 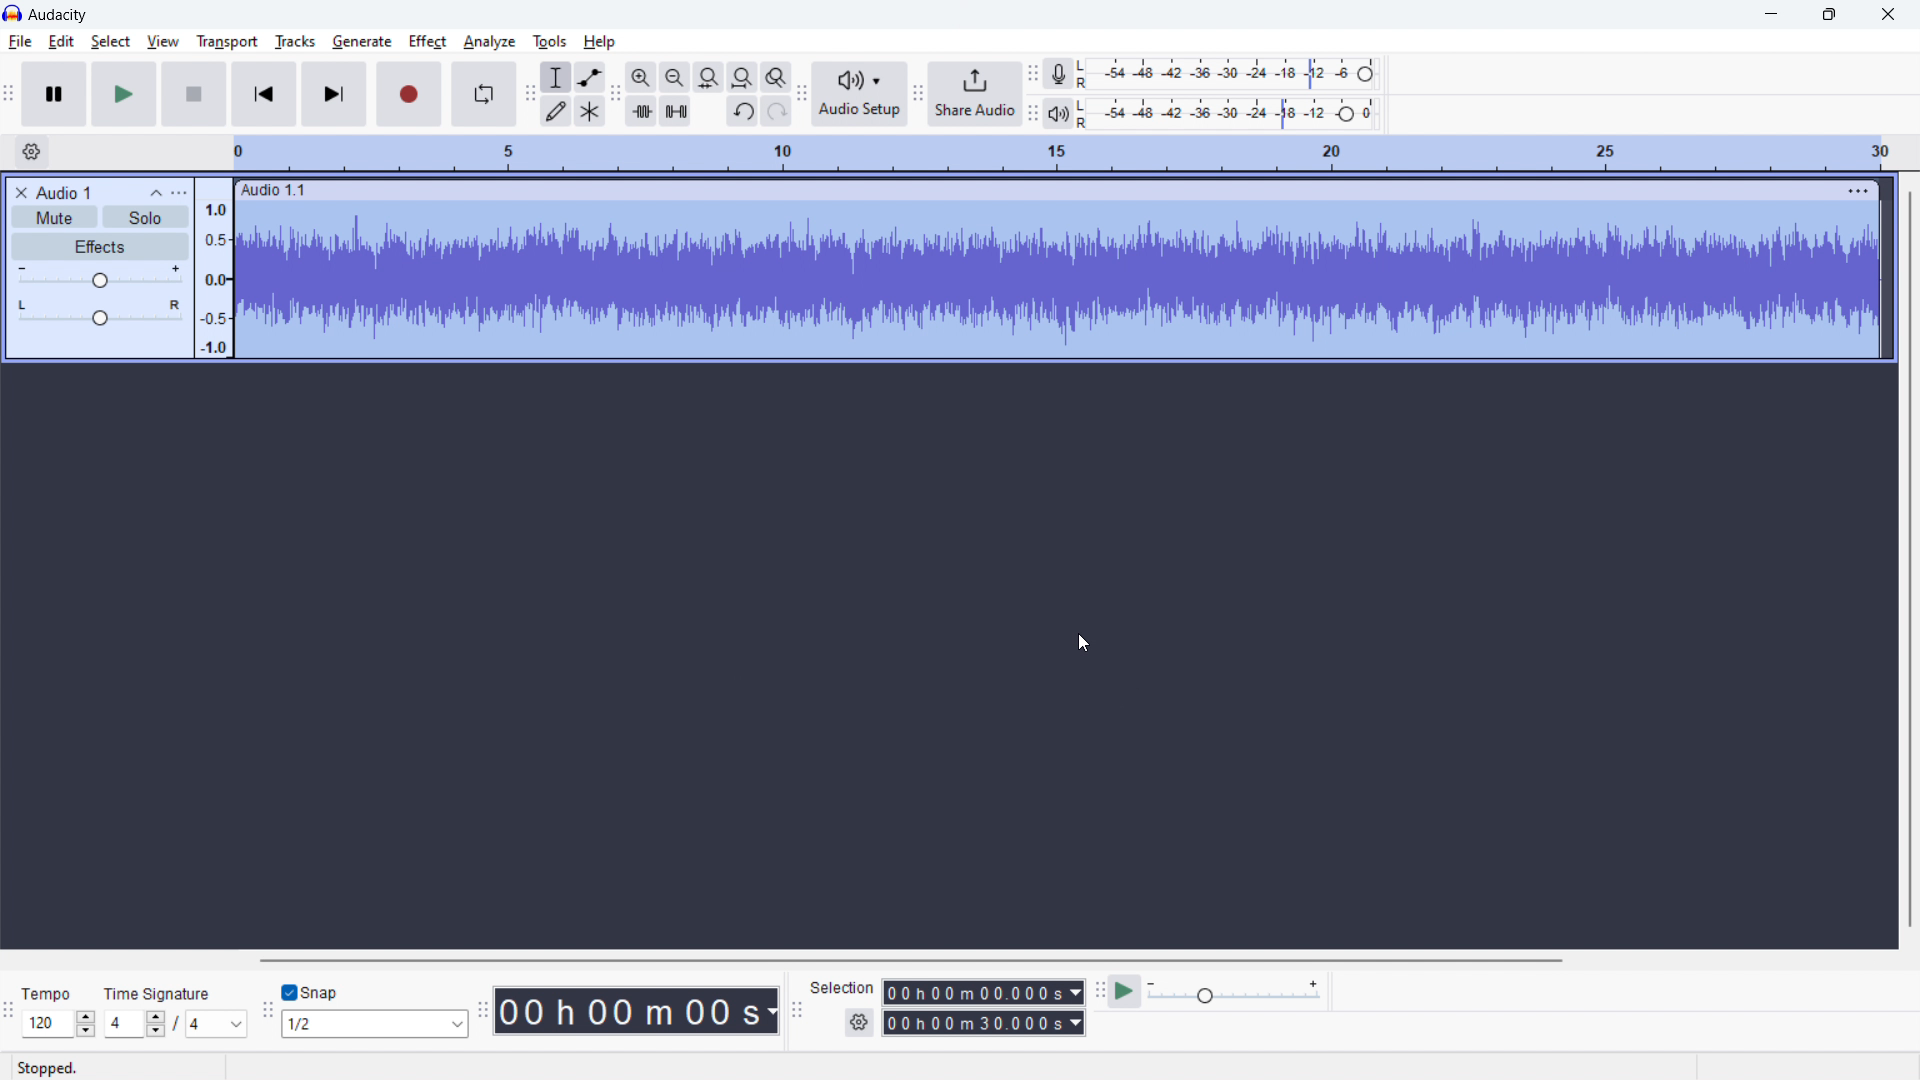 I want to click on time signature toolbar, so click(x=10, y=1013).